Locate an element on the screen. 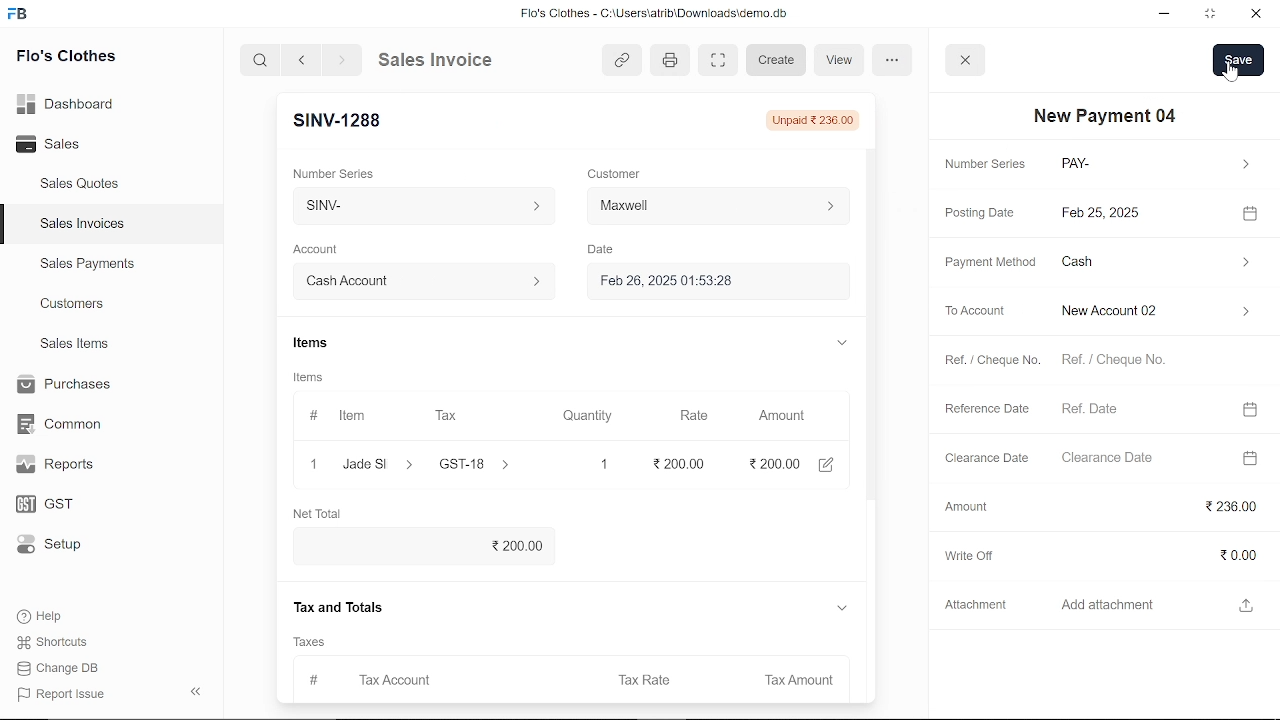  1 is located at coordinates (602, 462).